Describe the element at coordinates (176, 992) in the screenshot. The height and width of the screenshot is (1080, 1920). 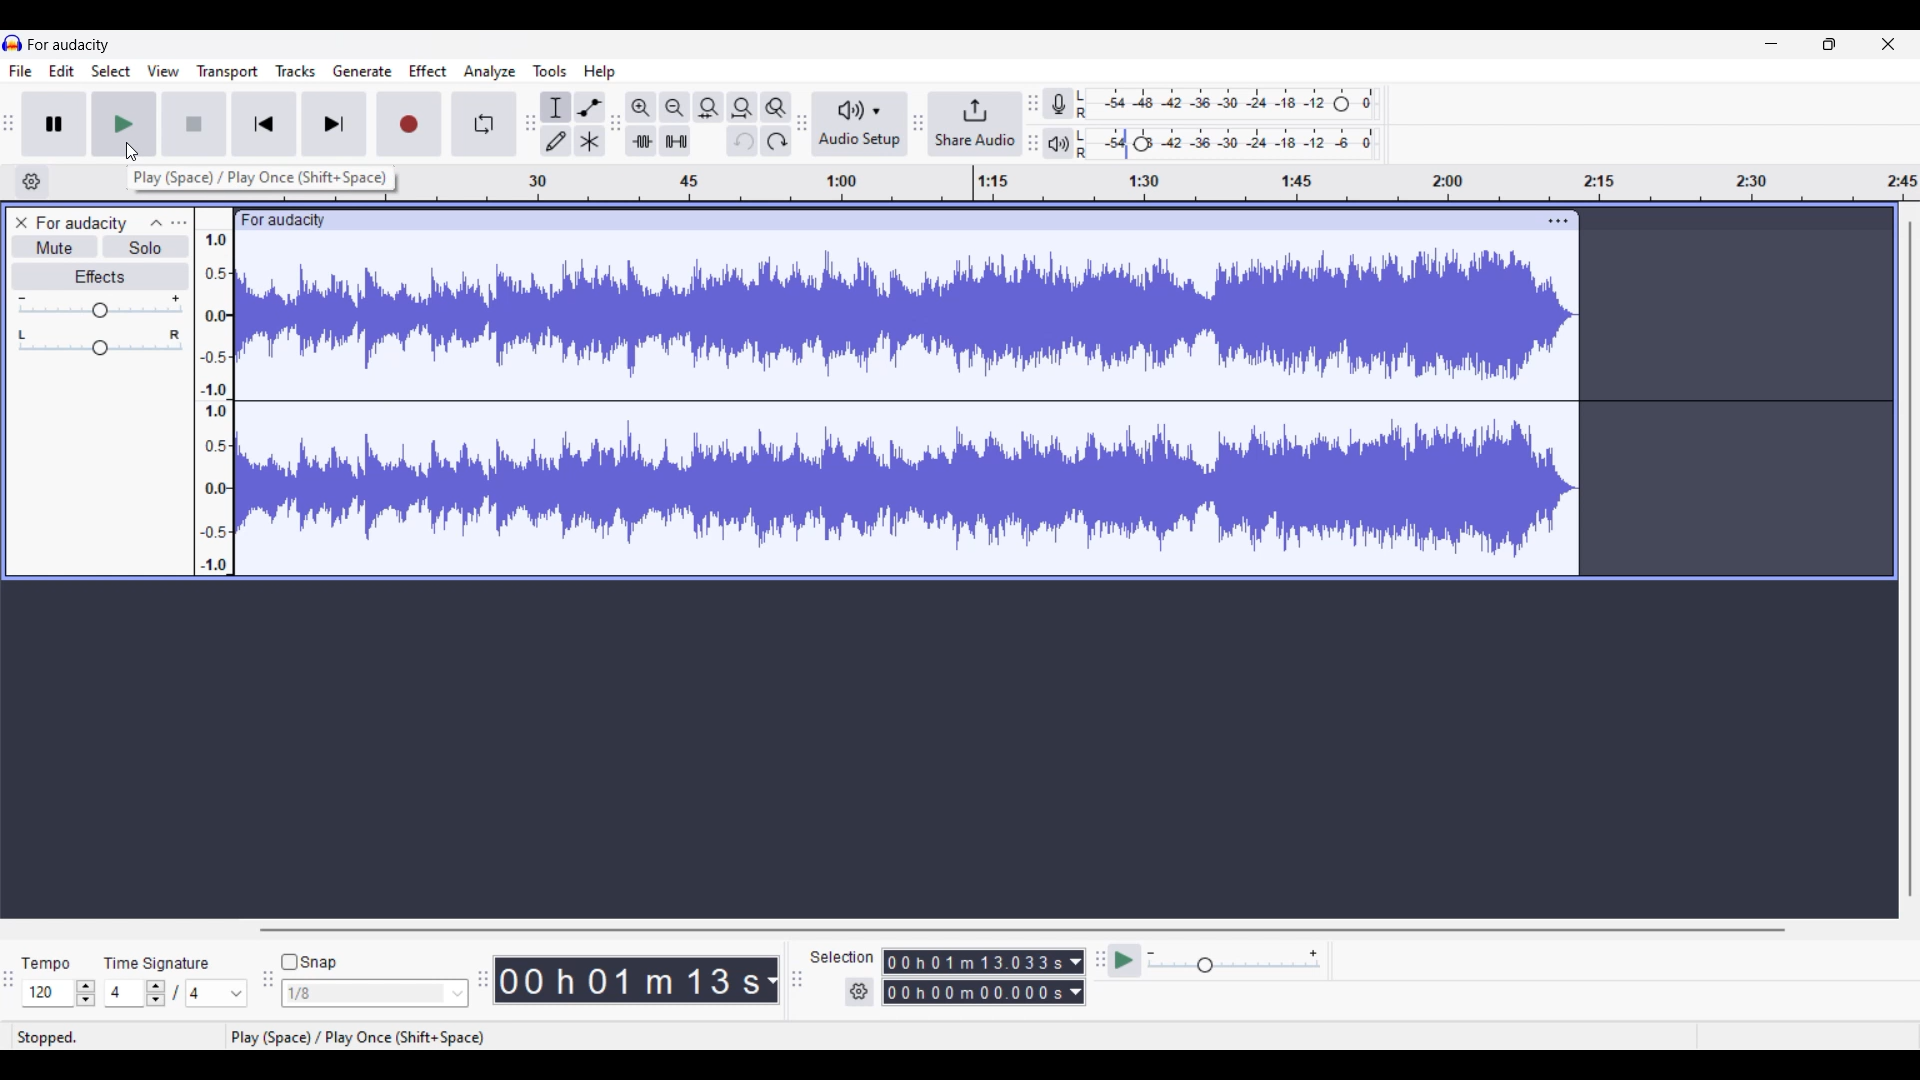
I see `Time signature settings` at that location.